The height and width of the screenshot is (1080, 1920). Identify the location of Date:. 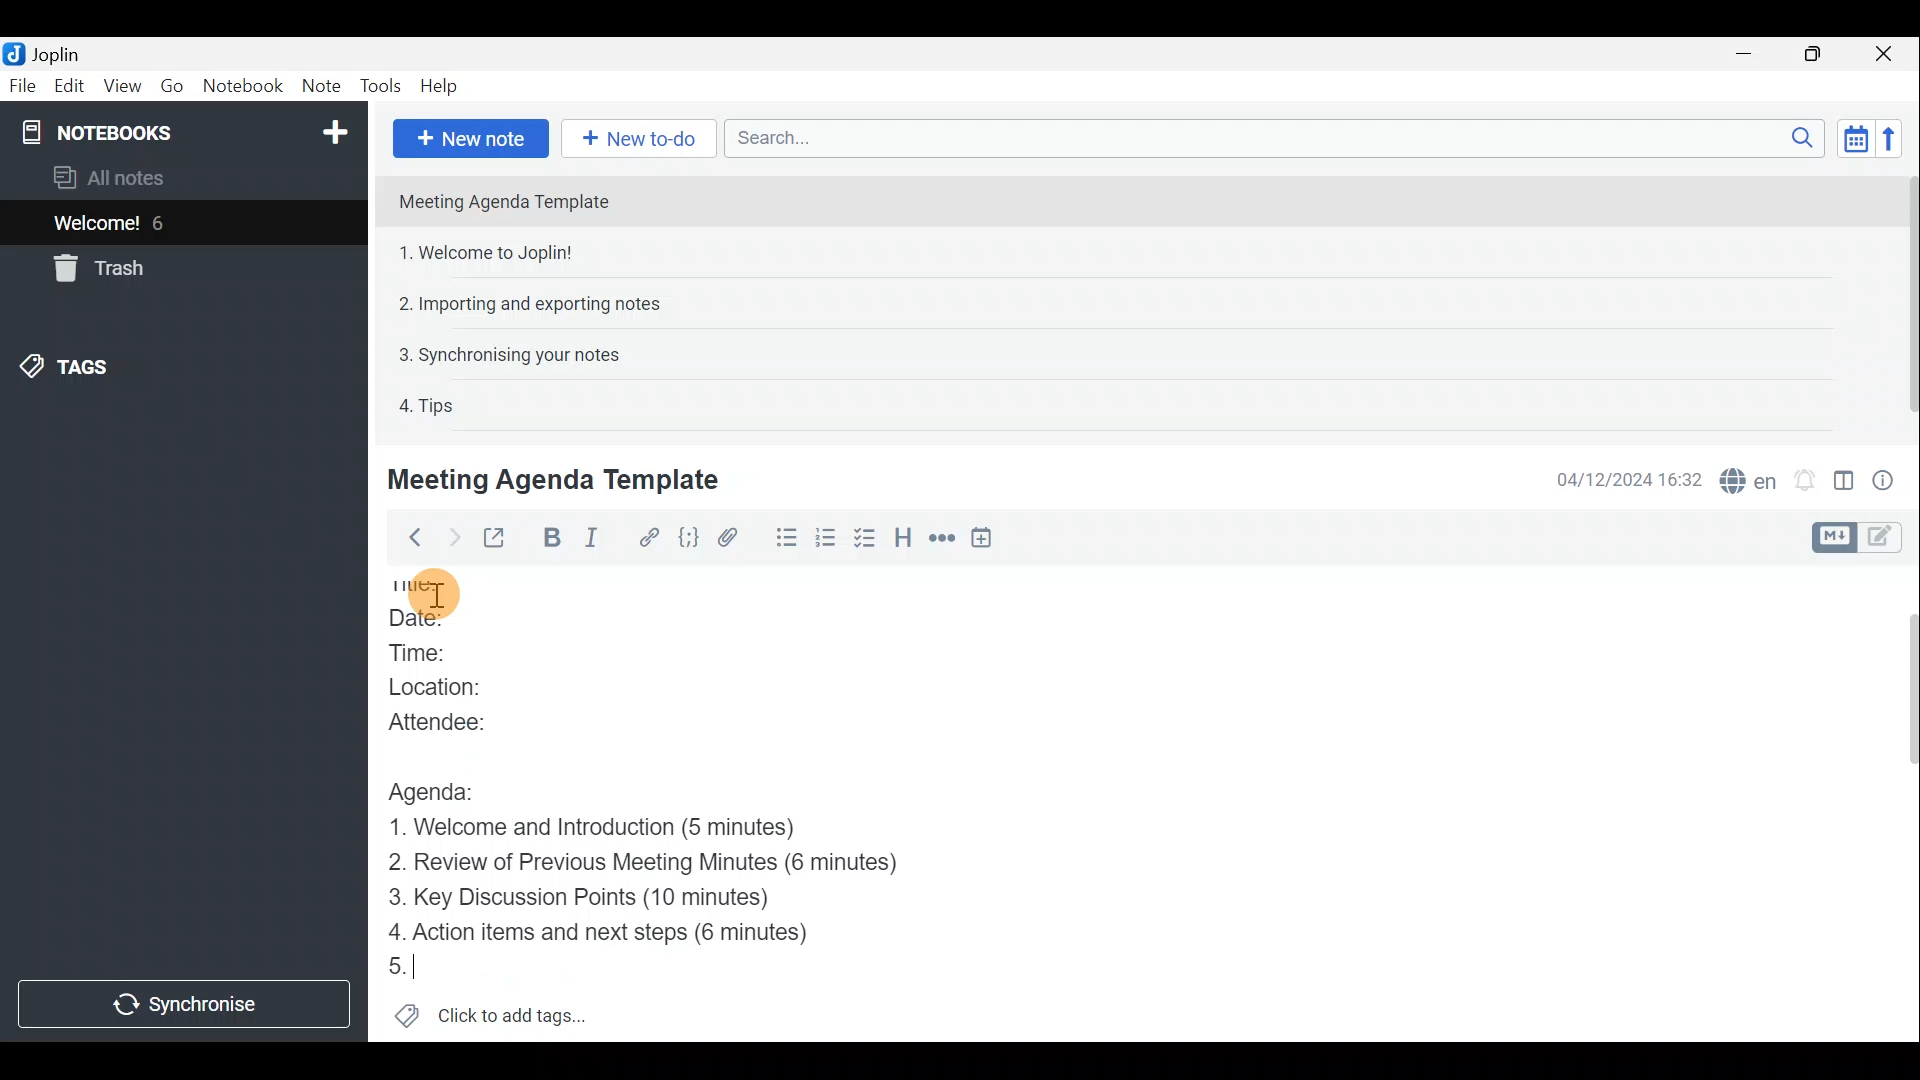
(440, 620).